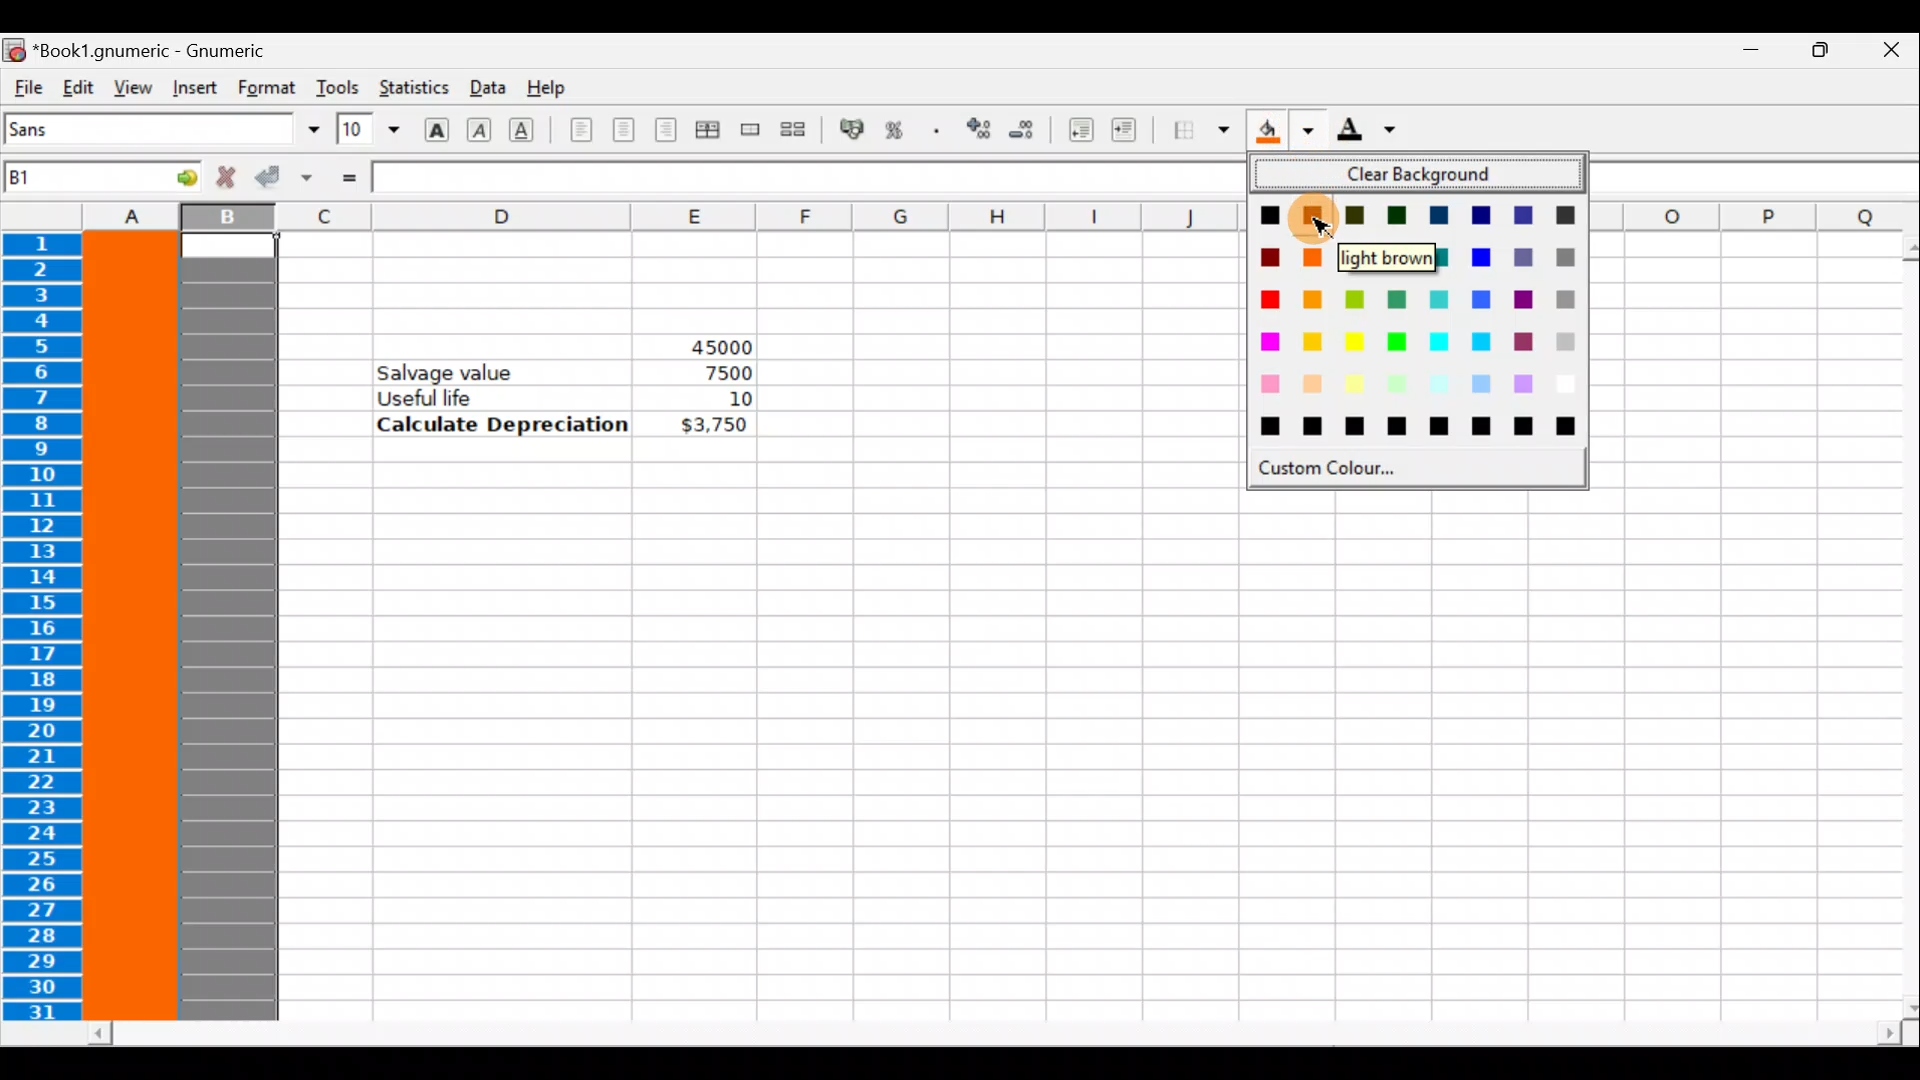 Image resolution: width=1920 pixels, height=1080 pixels. Describe the element at coordinates (665, 131) in the screenshot. I see `Align right` at that location.